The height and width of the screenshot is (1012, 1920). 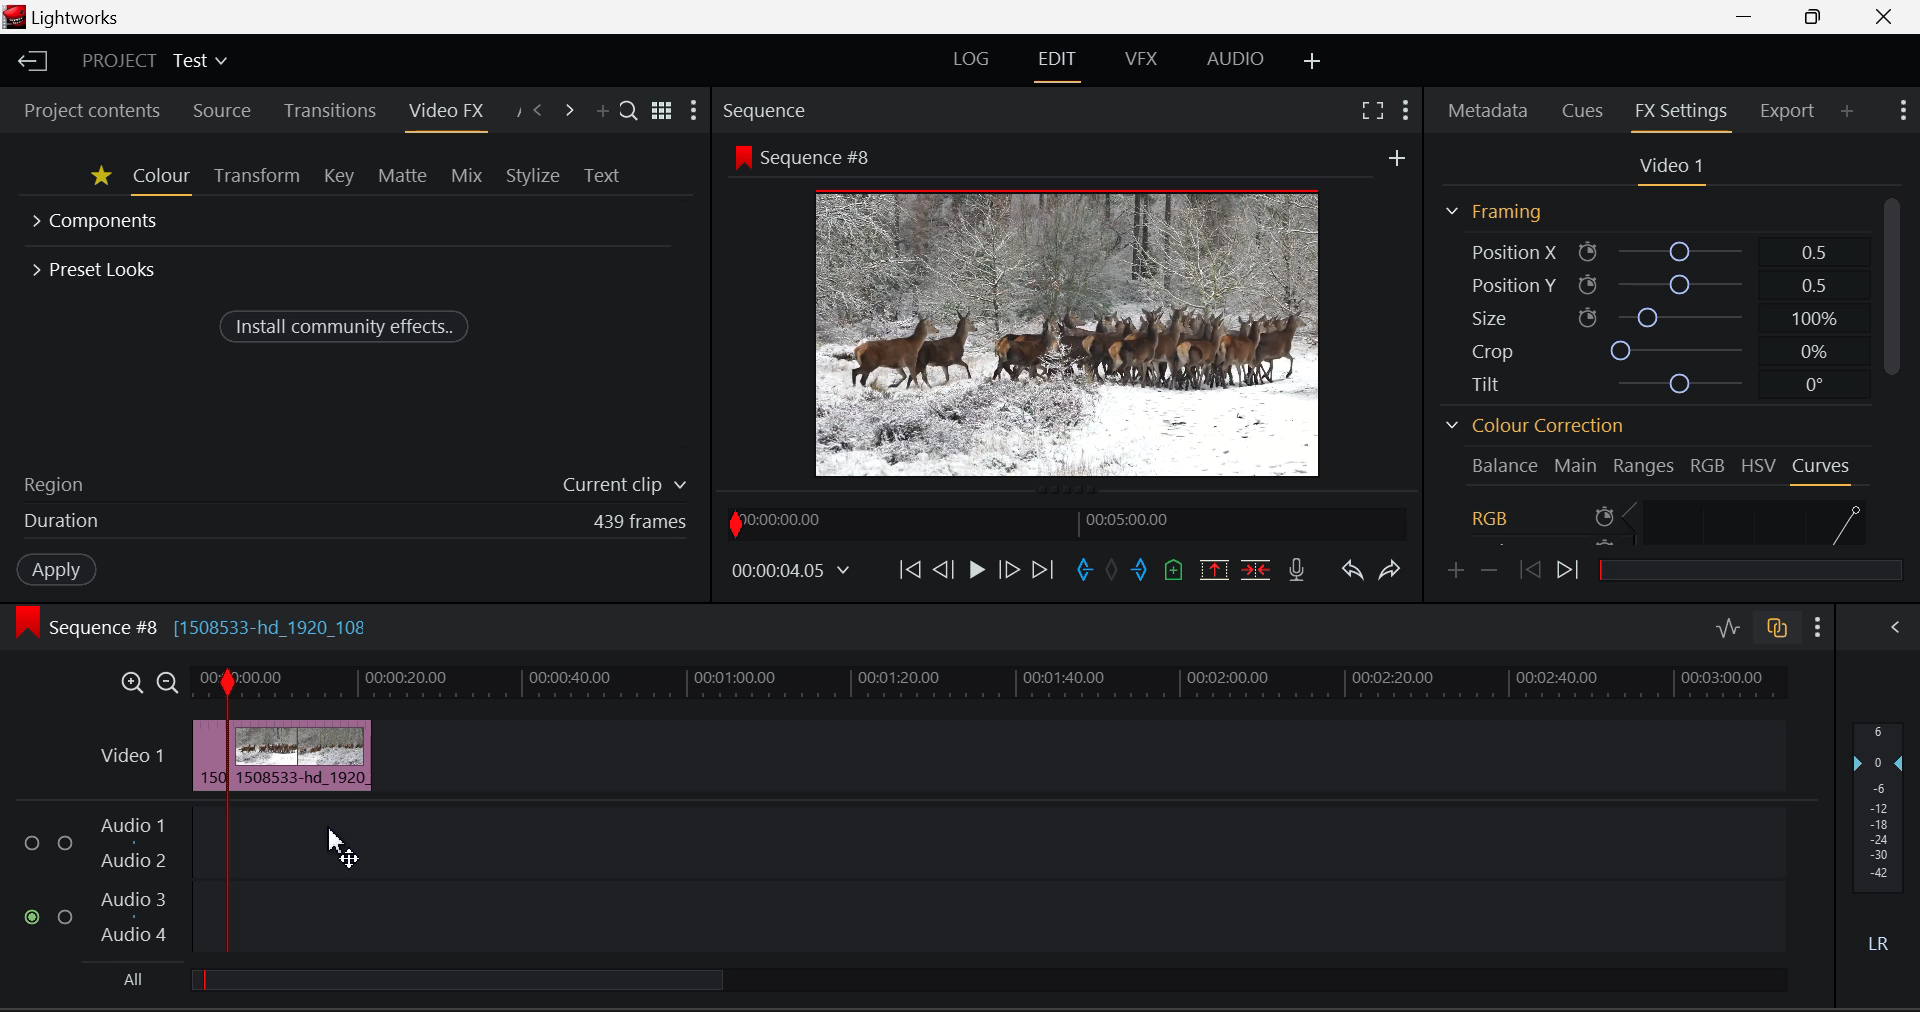 I want to click on RGB, so click(x=1708, y=463).